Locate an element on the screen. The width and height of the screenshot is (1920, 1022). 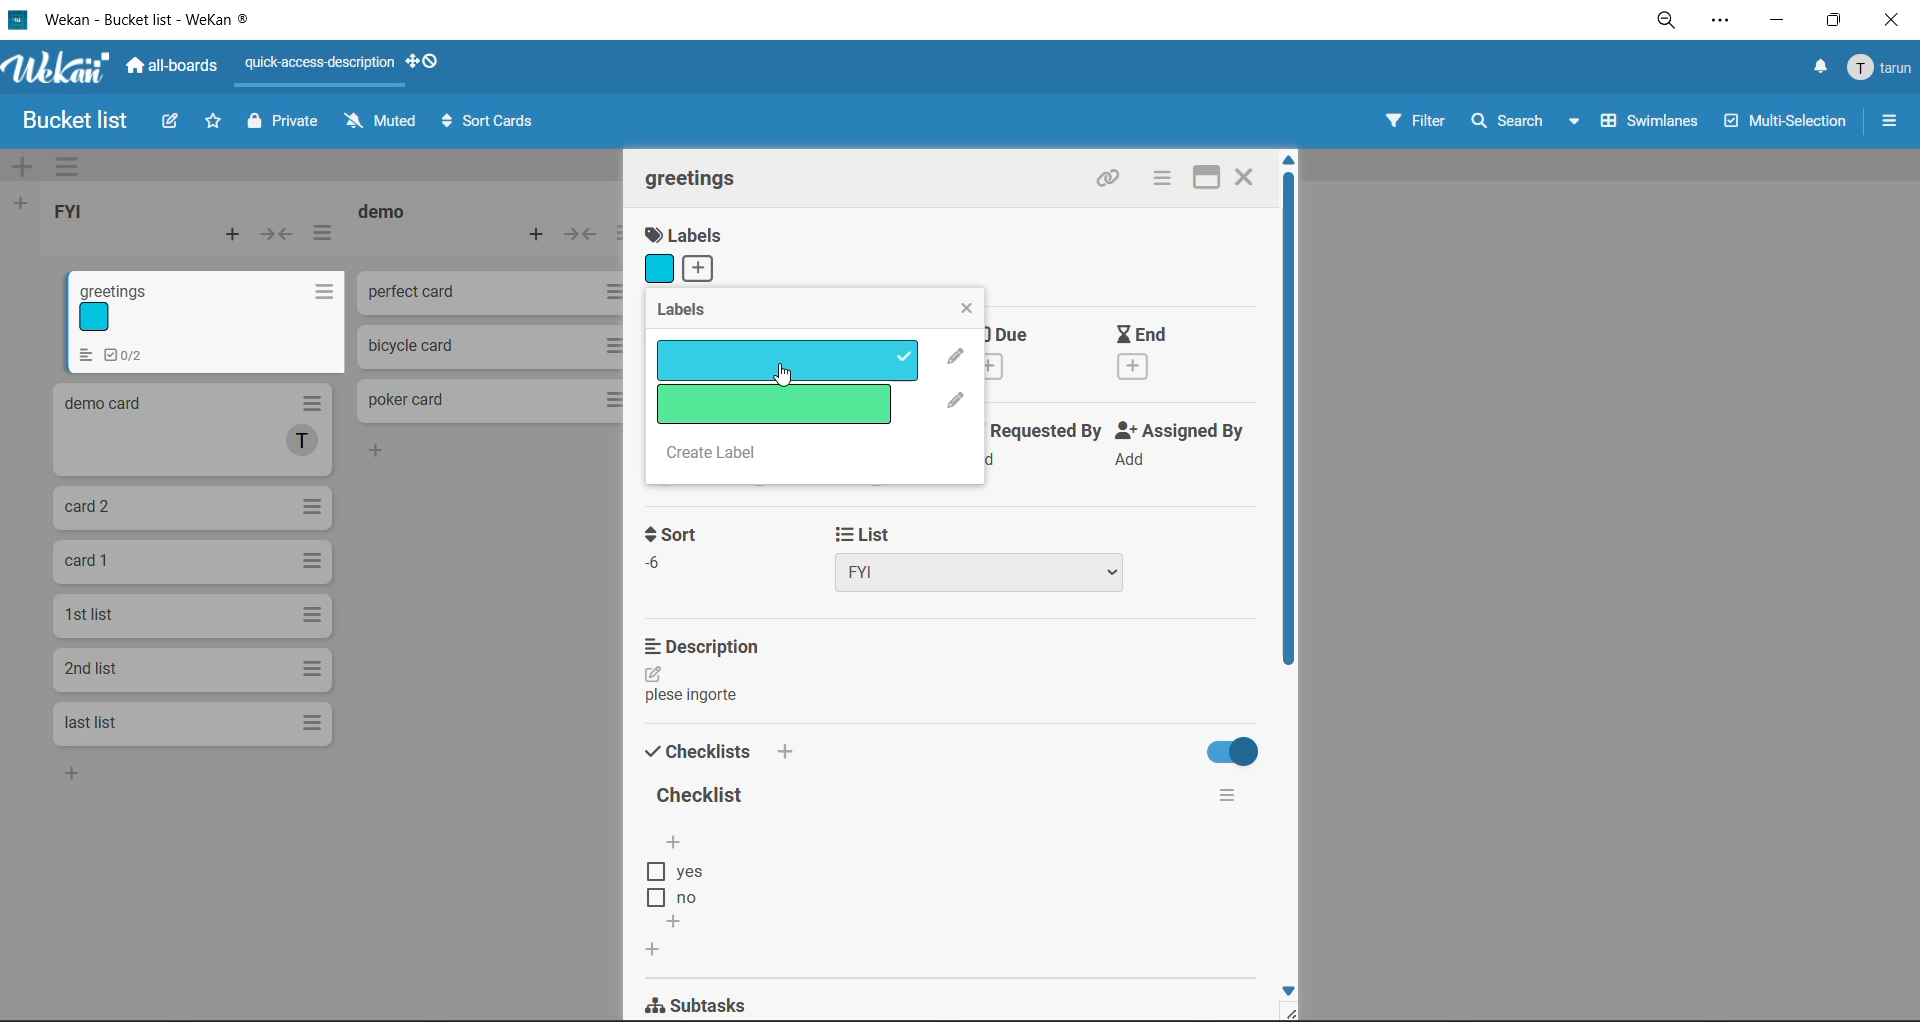
description is located at coordinates (708, 648).